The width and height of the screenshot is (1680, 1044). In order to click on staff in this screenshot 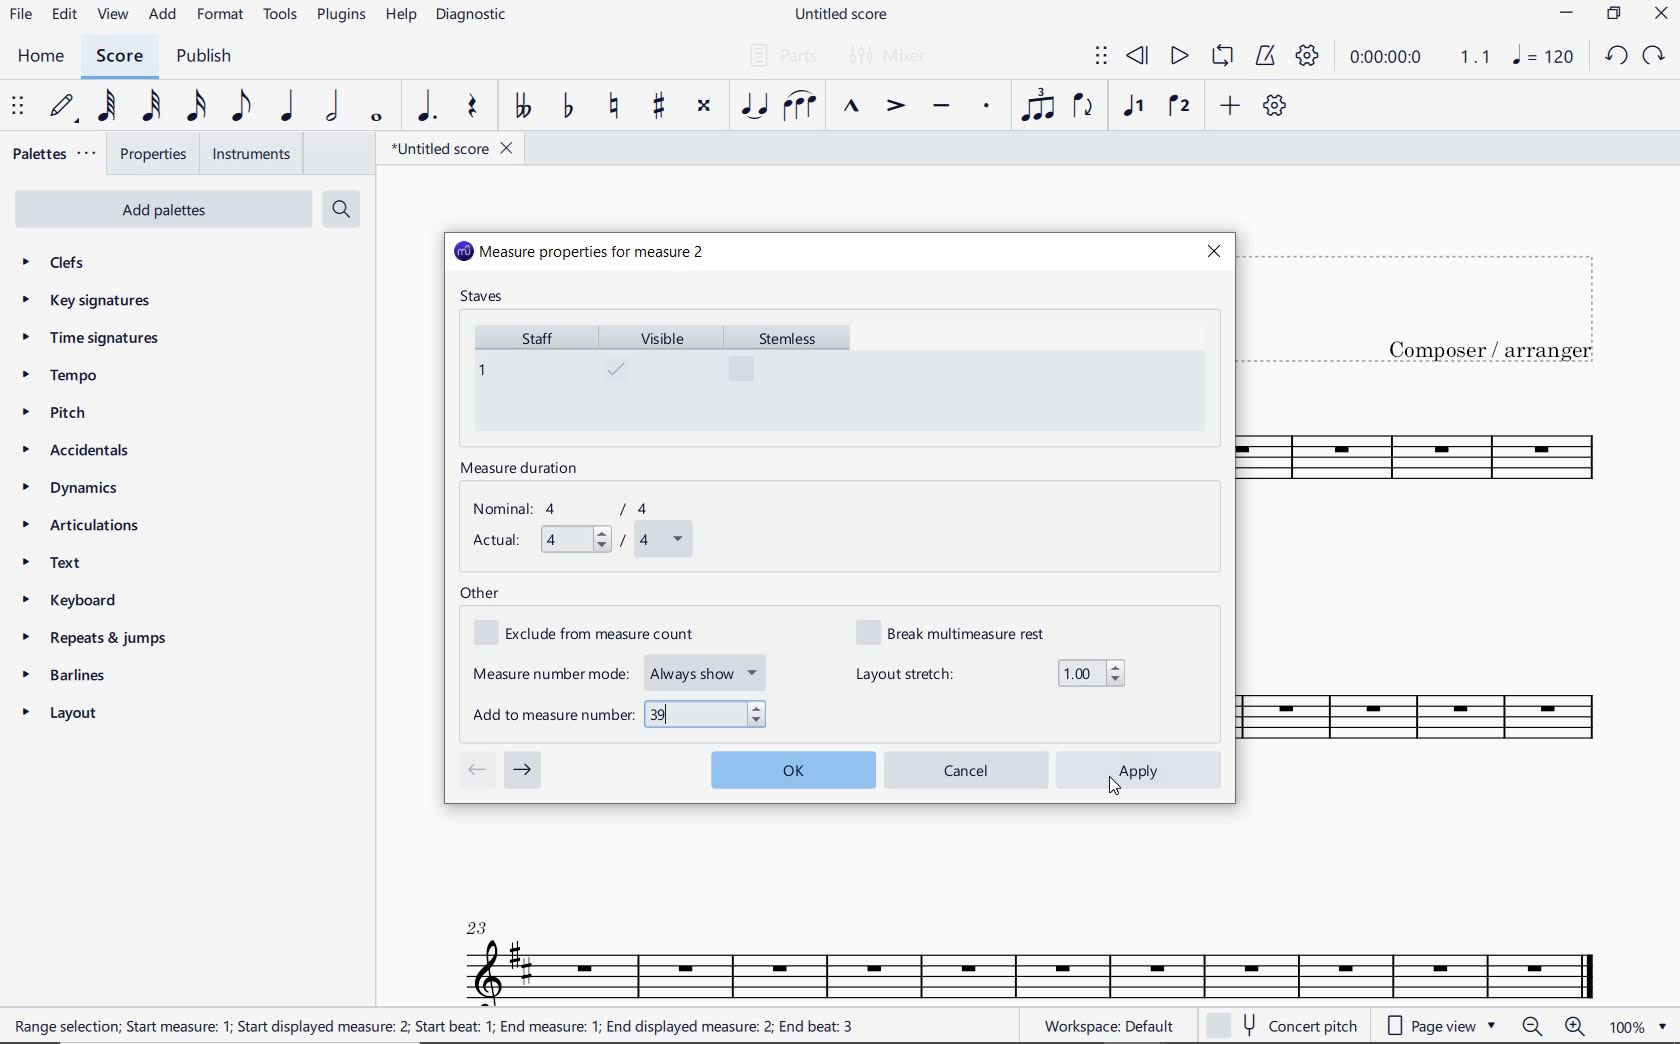, I will do `click(530, 376)`.